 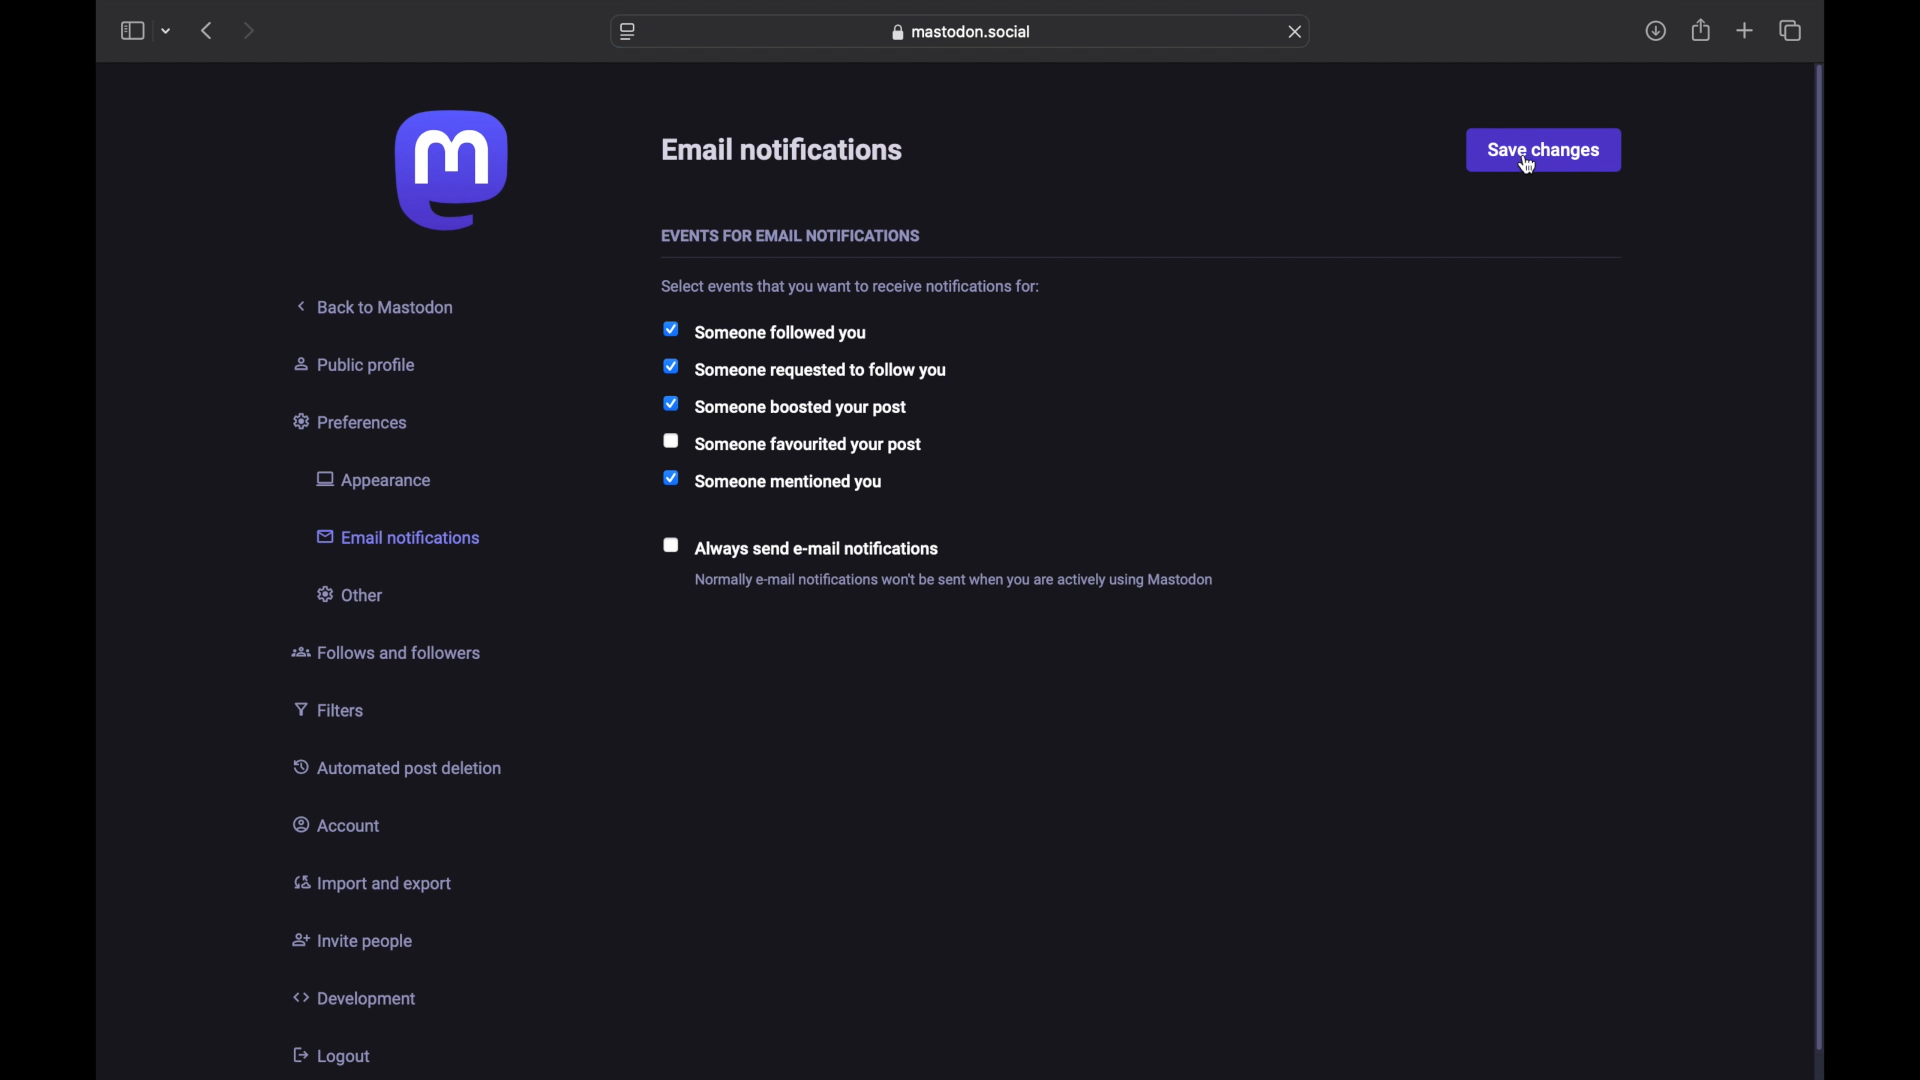 I want to click on follows and followers, so click(x=386, y=652).